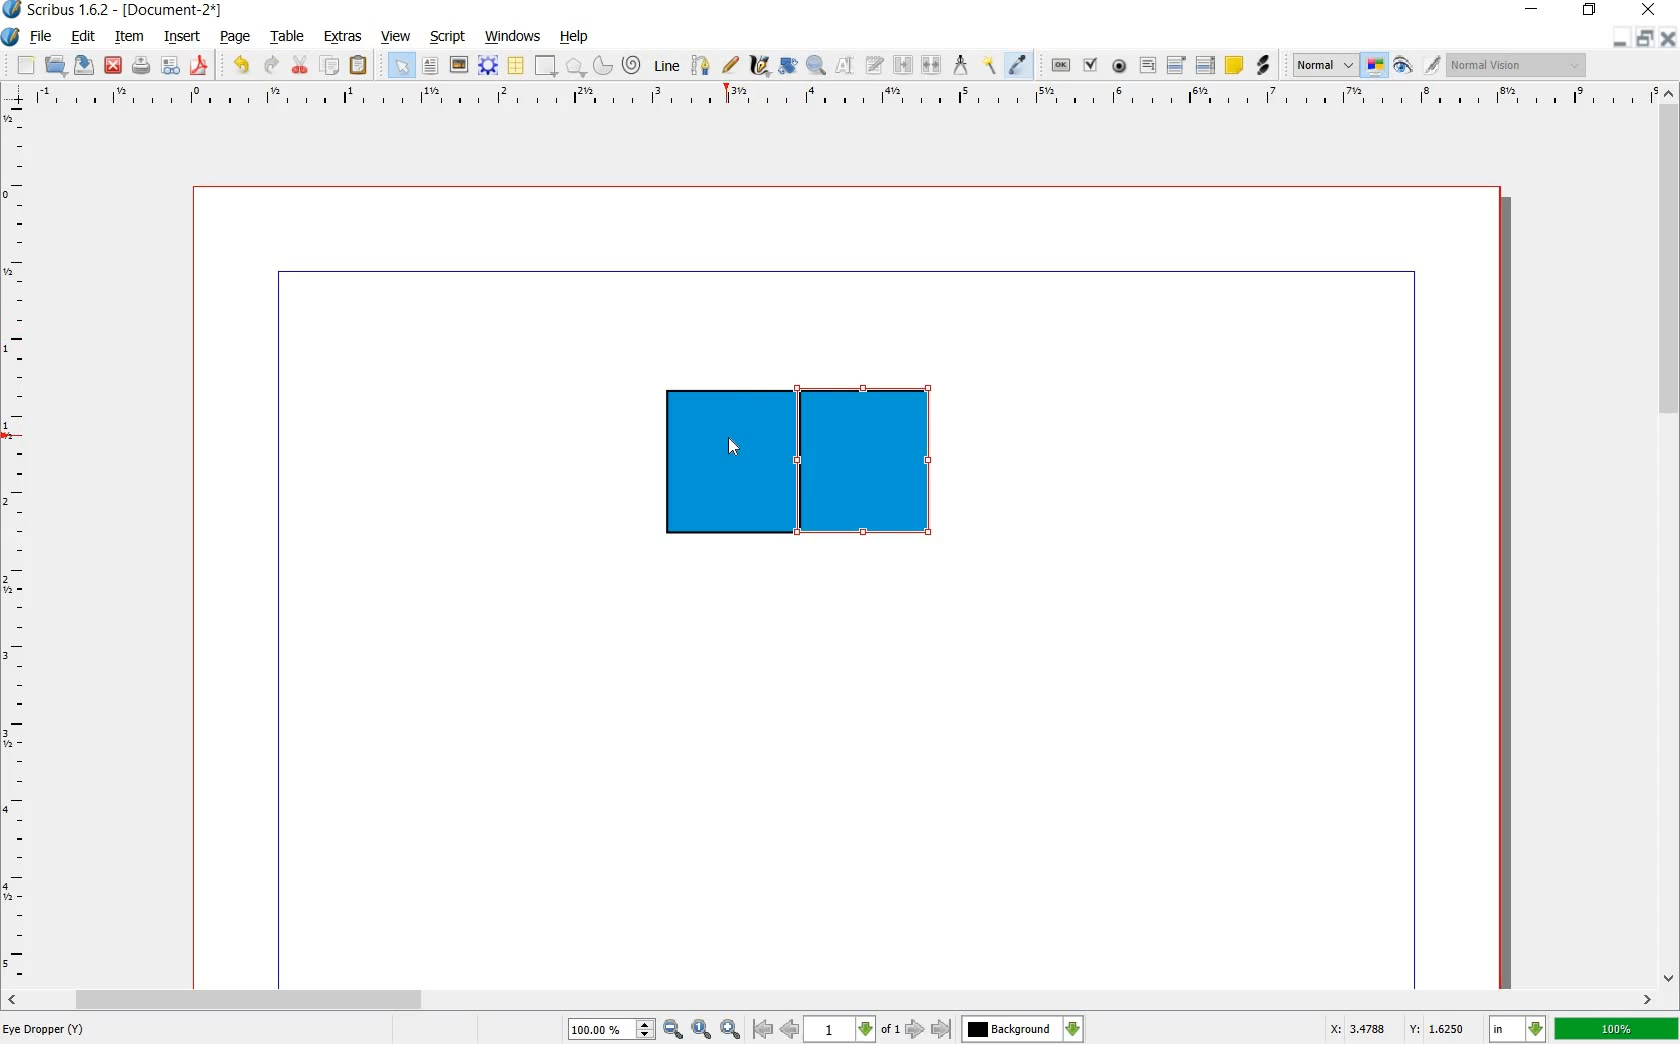 This screenshot has width=1680, height=1044. Describe the element at coordinates (1236, 66) in the screenshot. I see `text annotation` at that location.